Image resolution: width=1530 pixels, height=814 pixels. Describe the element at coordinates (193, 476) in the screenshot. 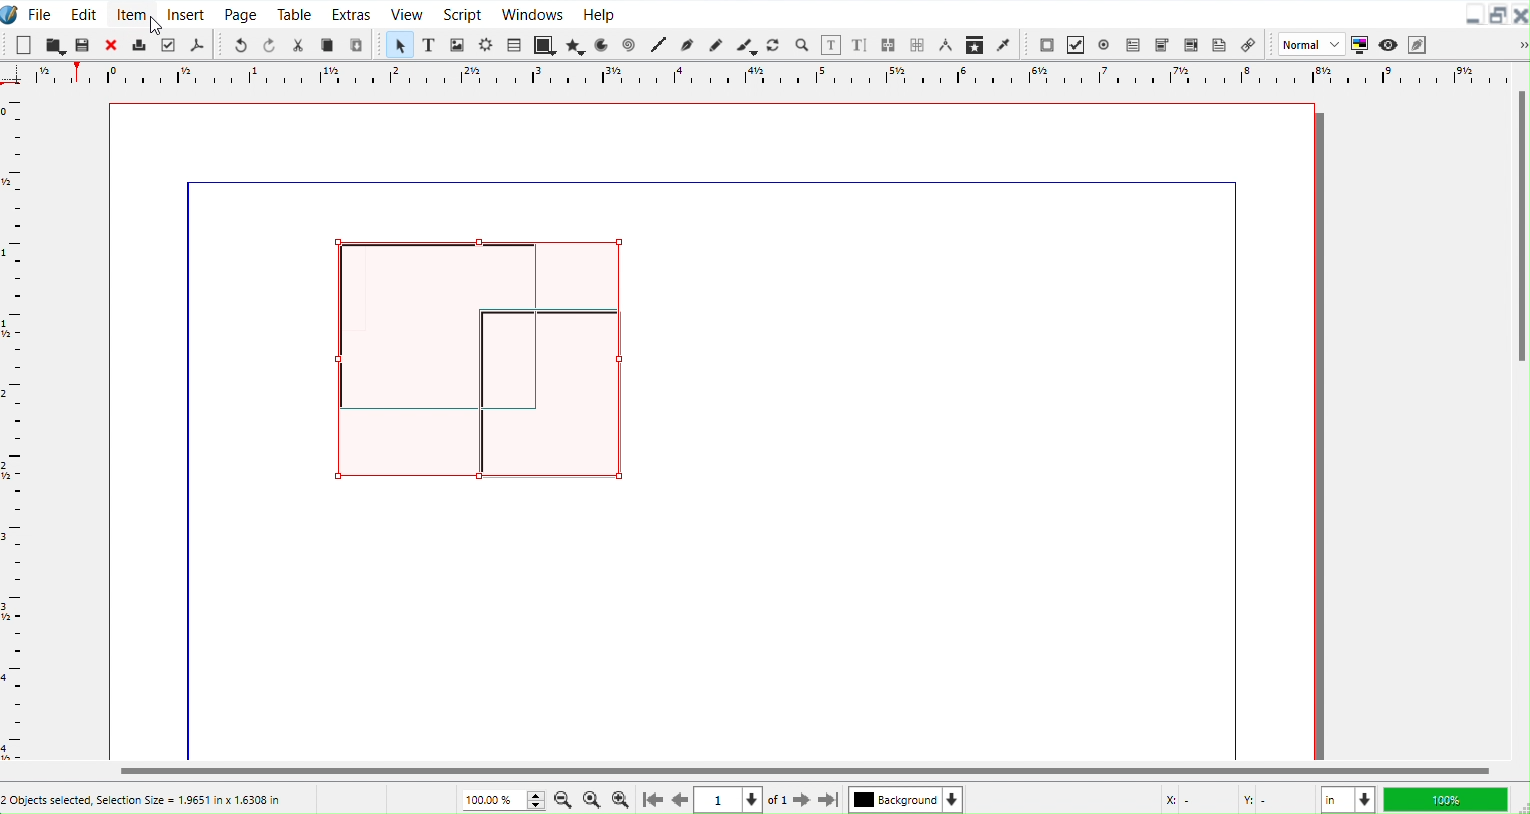

I see `line` at that location.